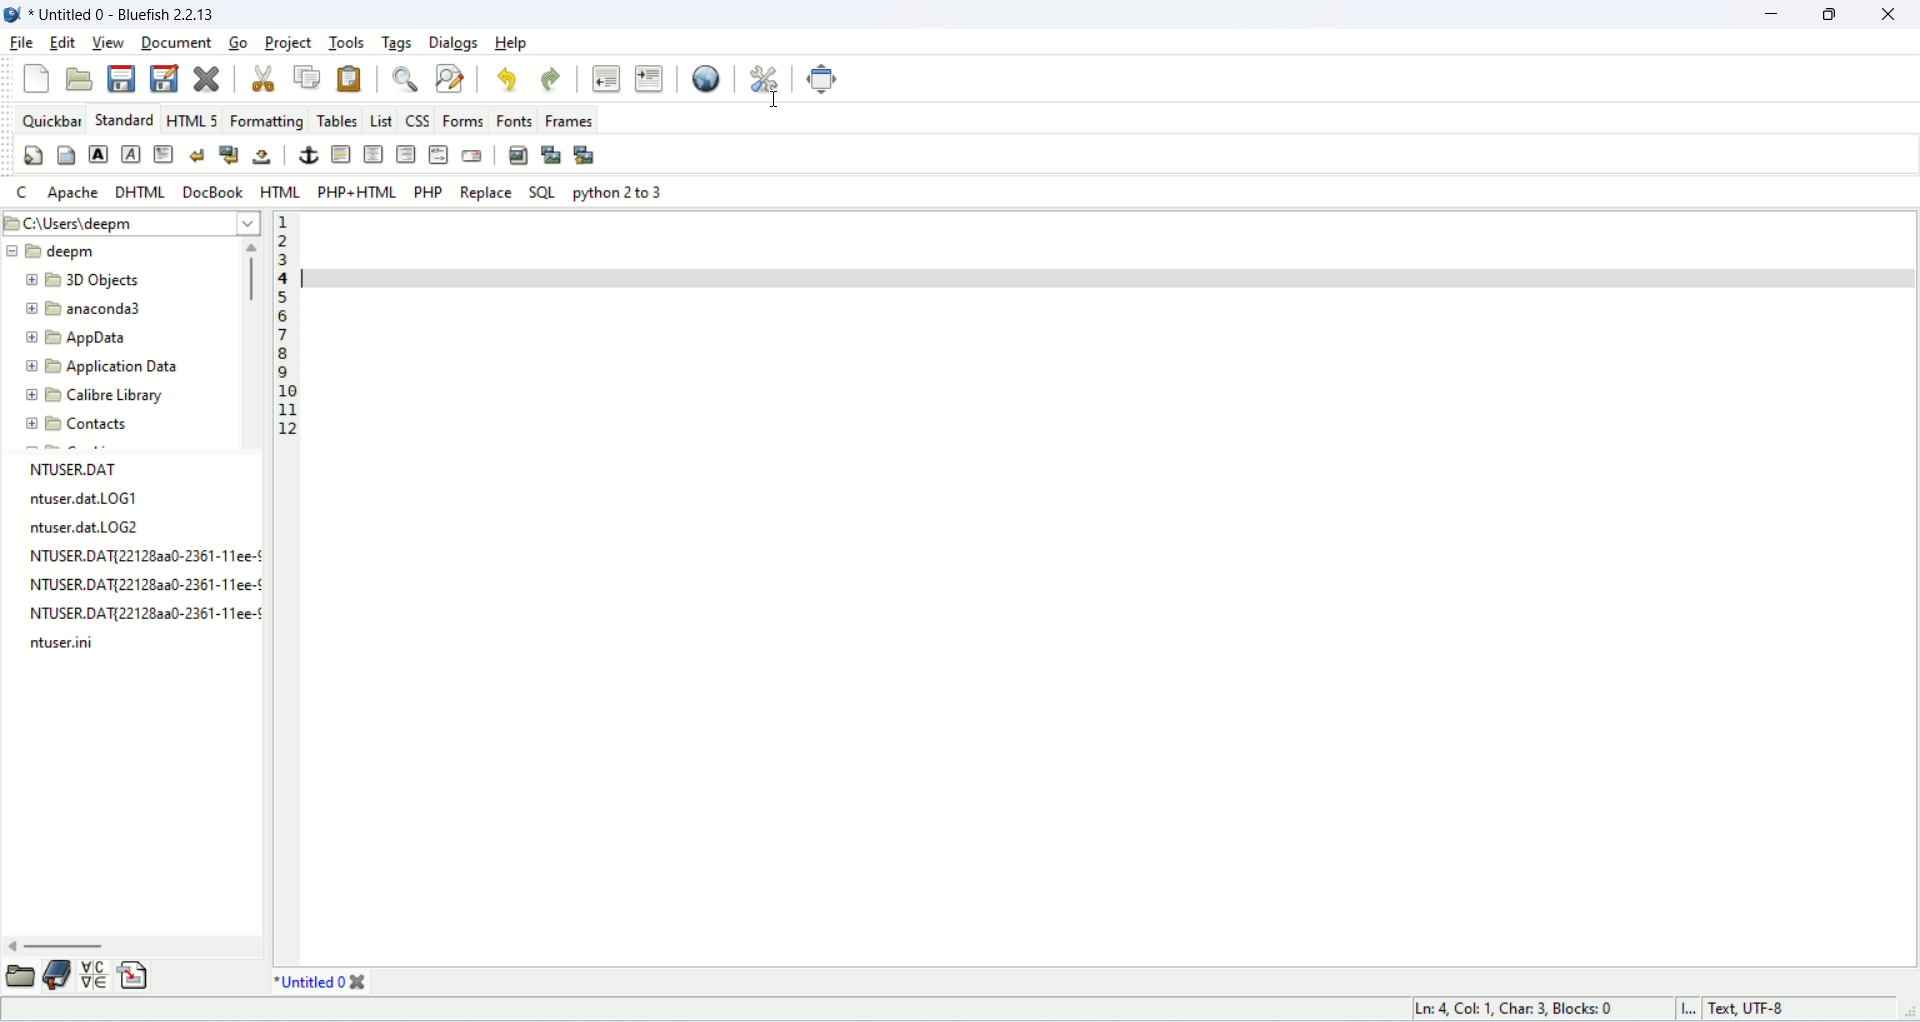 The width and height of the screenshot is (1920, 1022). Describe the element at coordinates (520, 156) in the screenshot. I see `insert image` at that location.